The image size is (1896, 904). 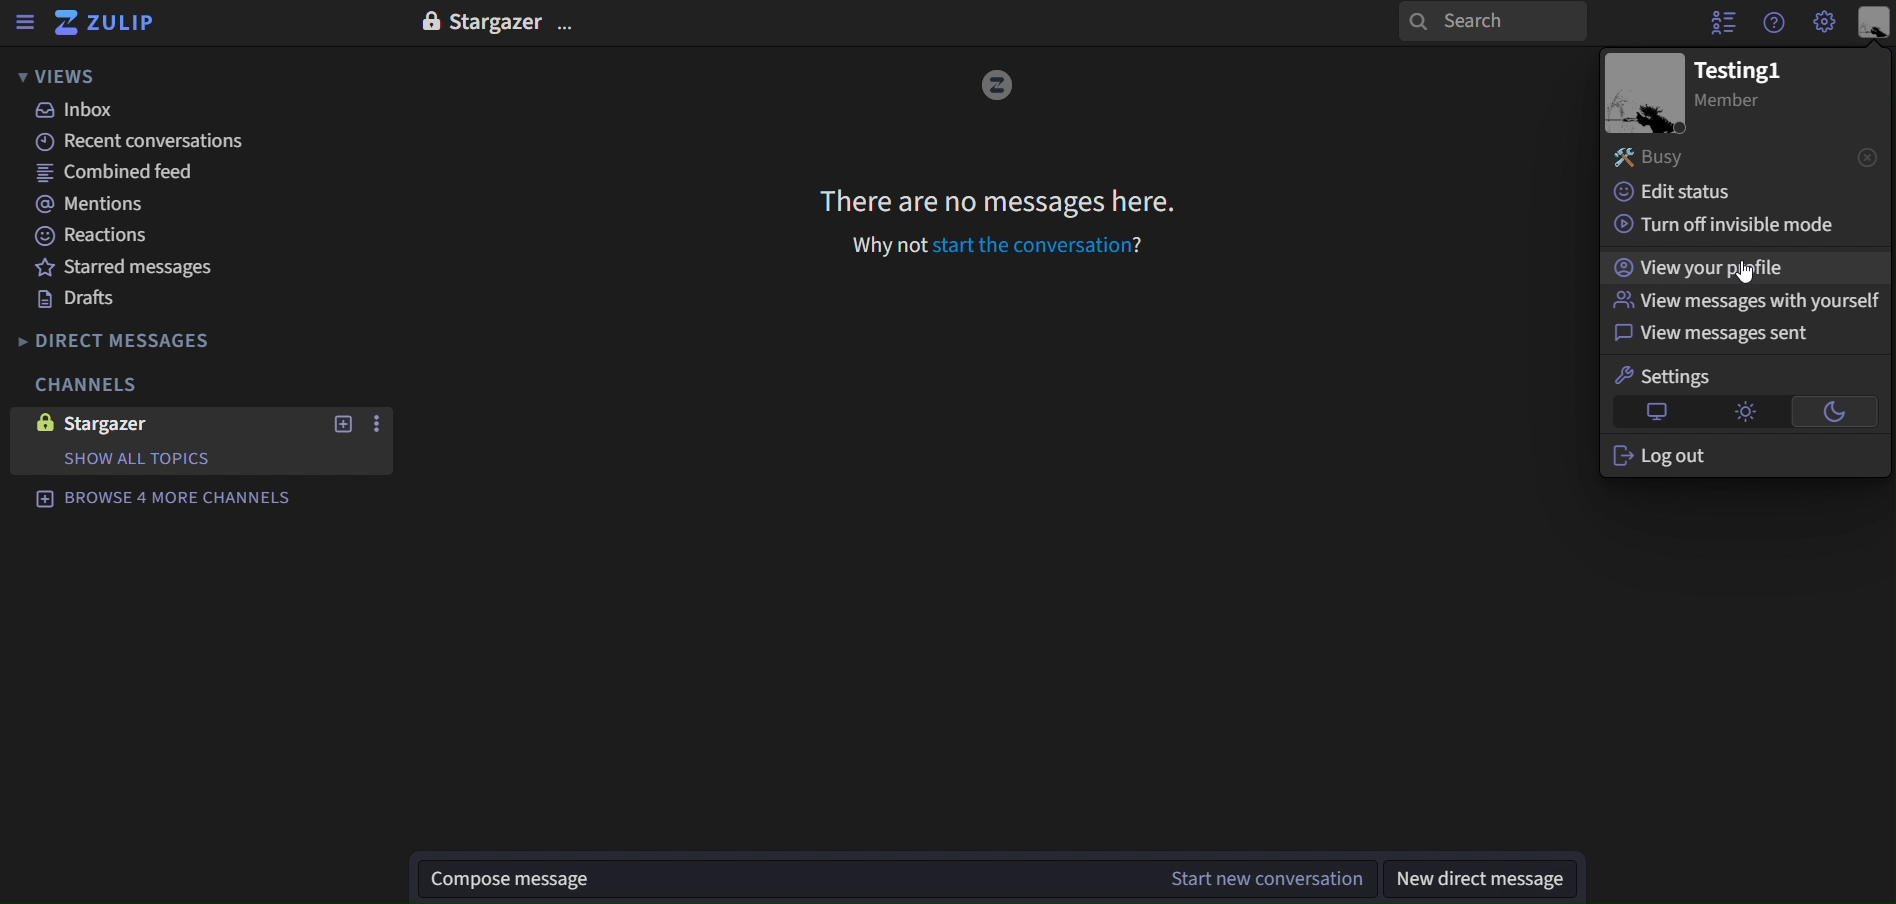 I want to click on edit status, so click(x=1691, y=193).